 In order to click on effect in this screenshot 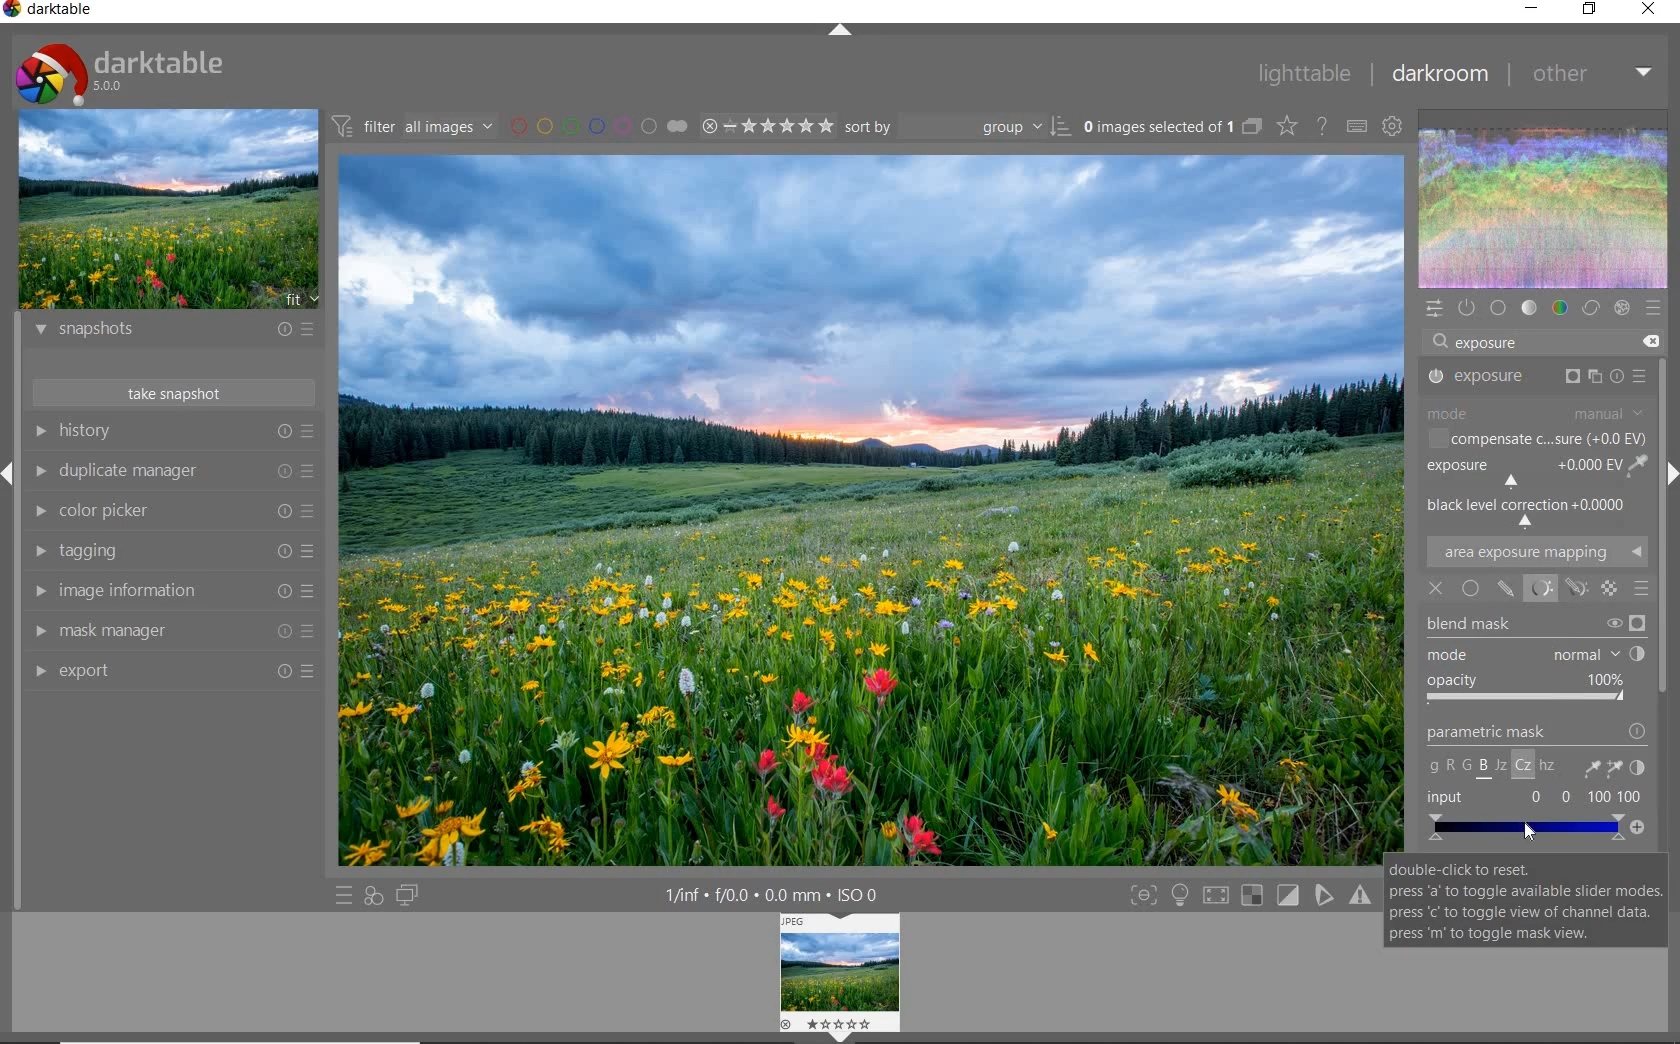, I will do `click(1621, 310)`.